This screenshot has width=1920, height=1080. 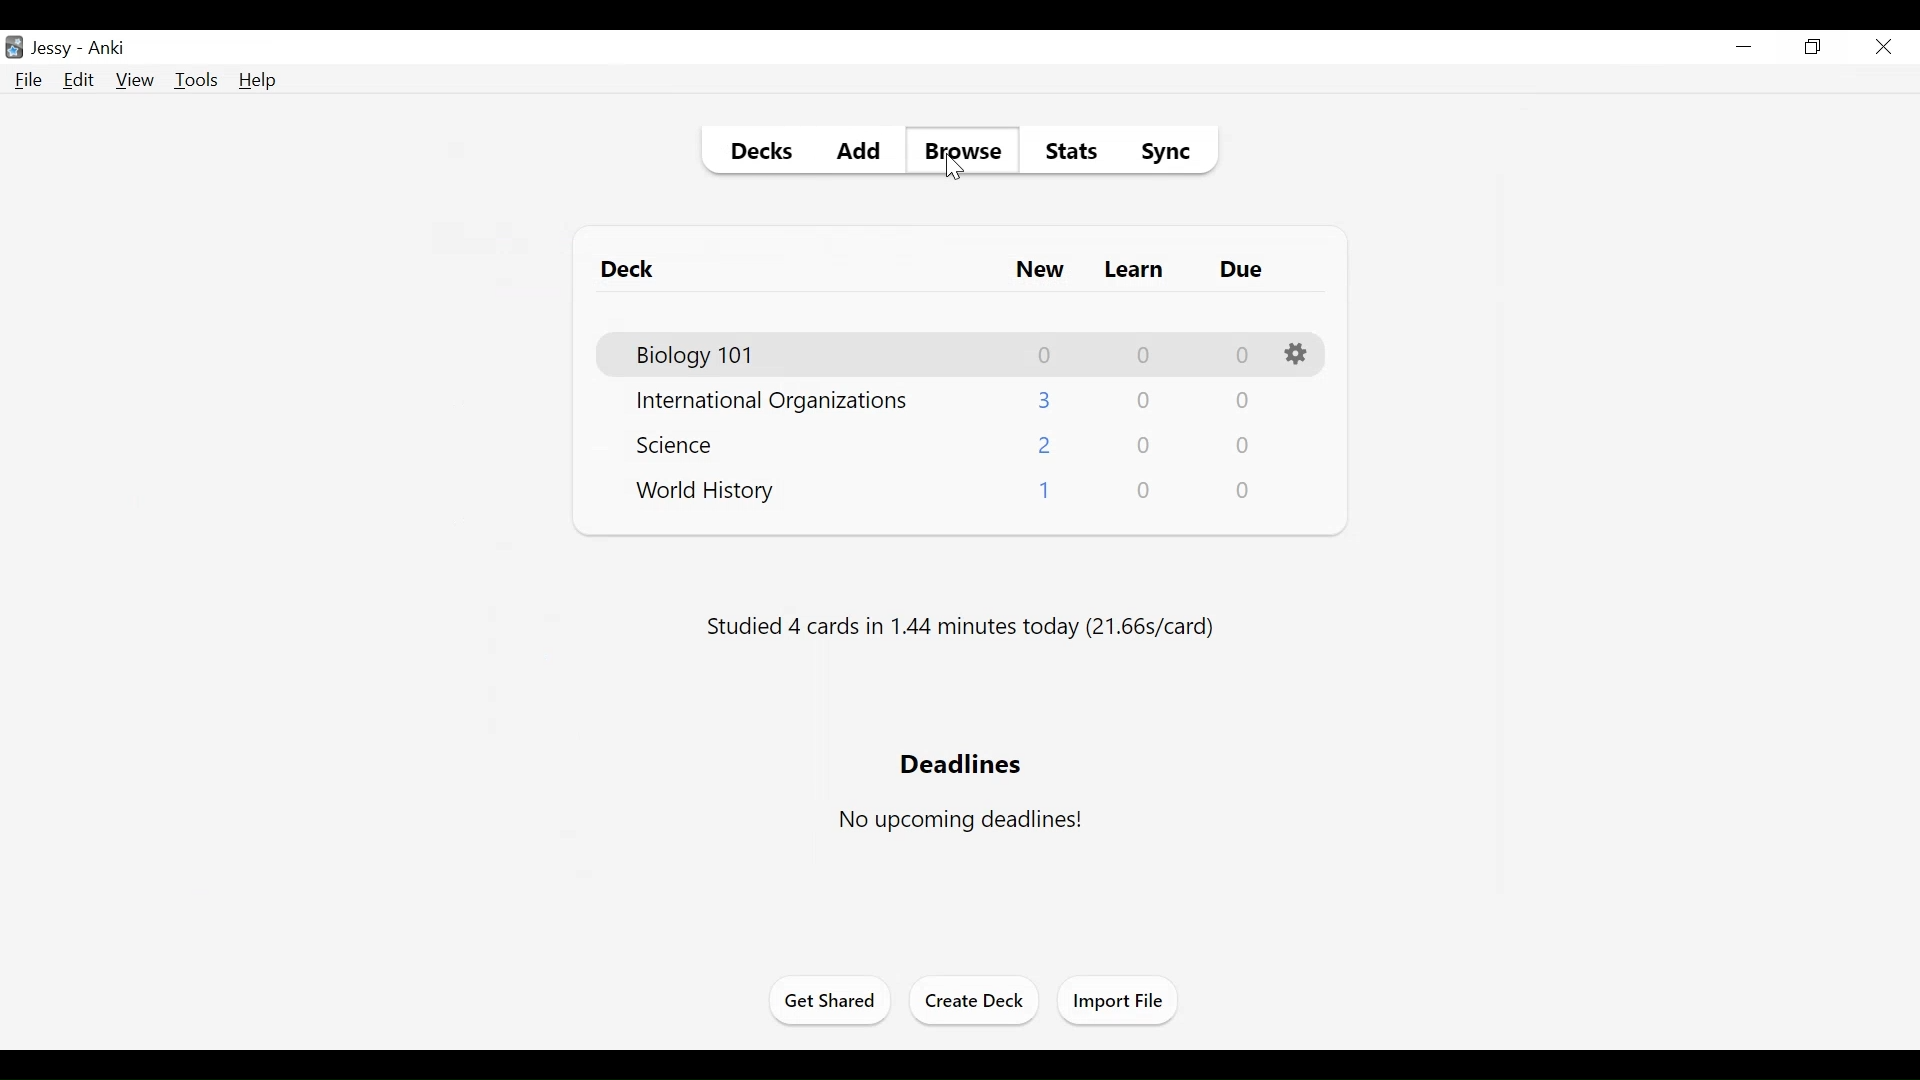 I want to click on Due Card Count, so click(x=1244, y=491).